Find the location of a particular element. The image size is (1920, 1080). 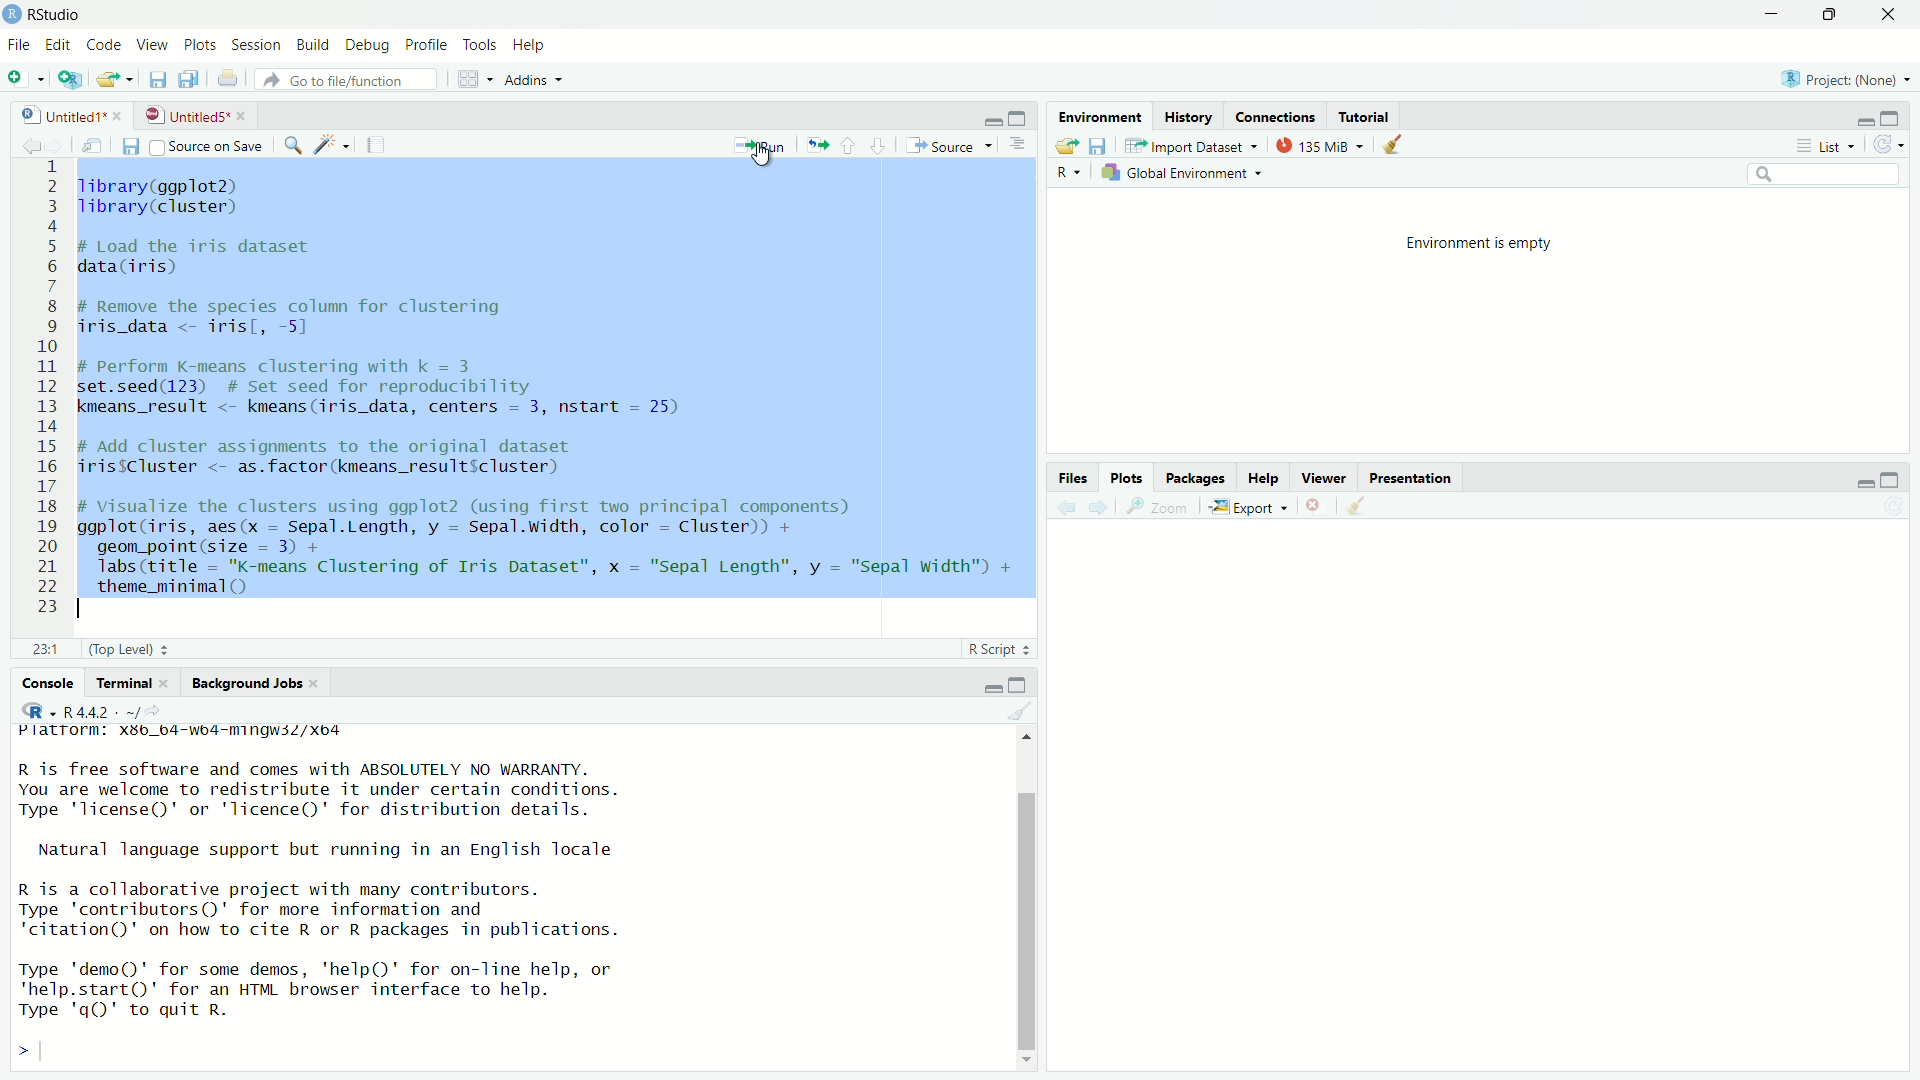

maximize is located at coordinates (1826, 15).